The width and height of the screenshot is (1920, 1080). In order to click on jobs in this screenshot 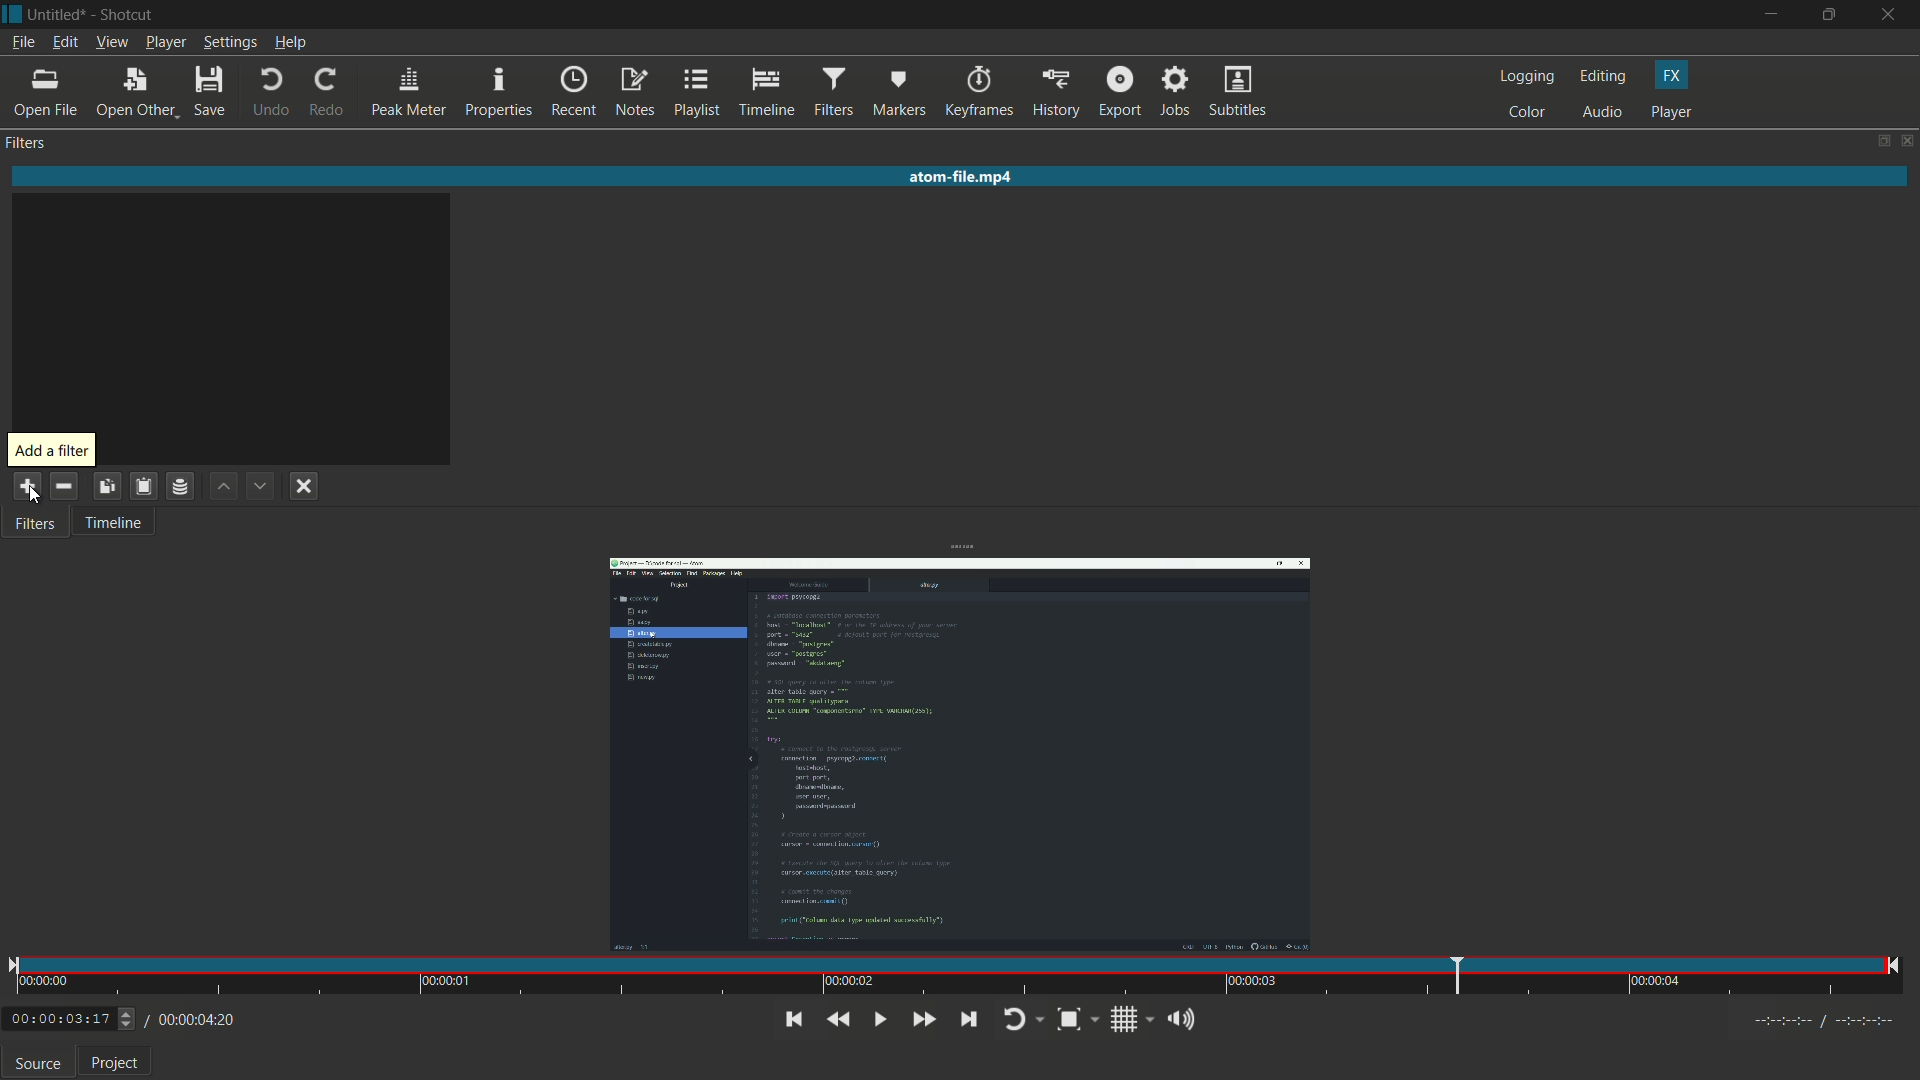, I will do `click(1178, 90)`.